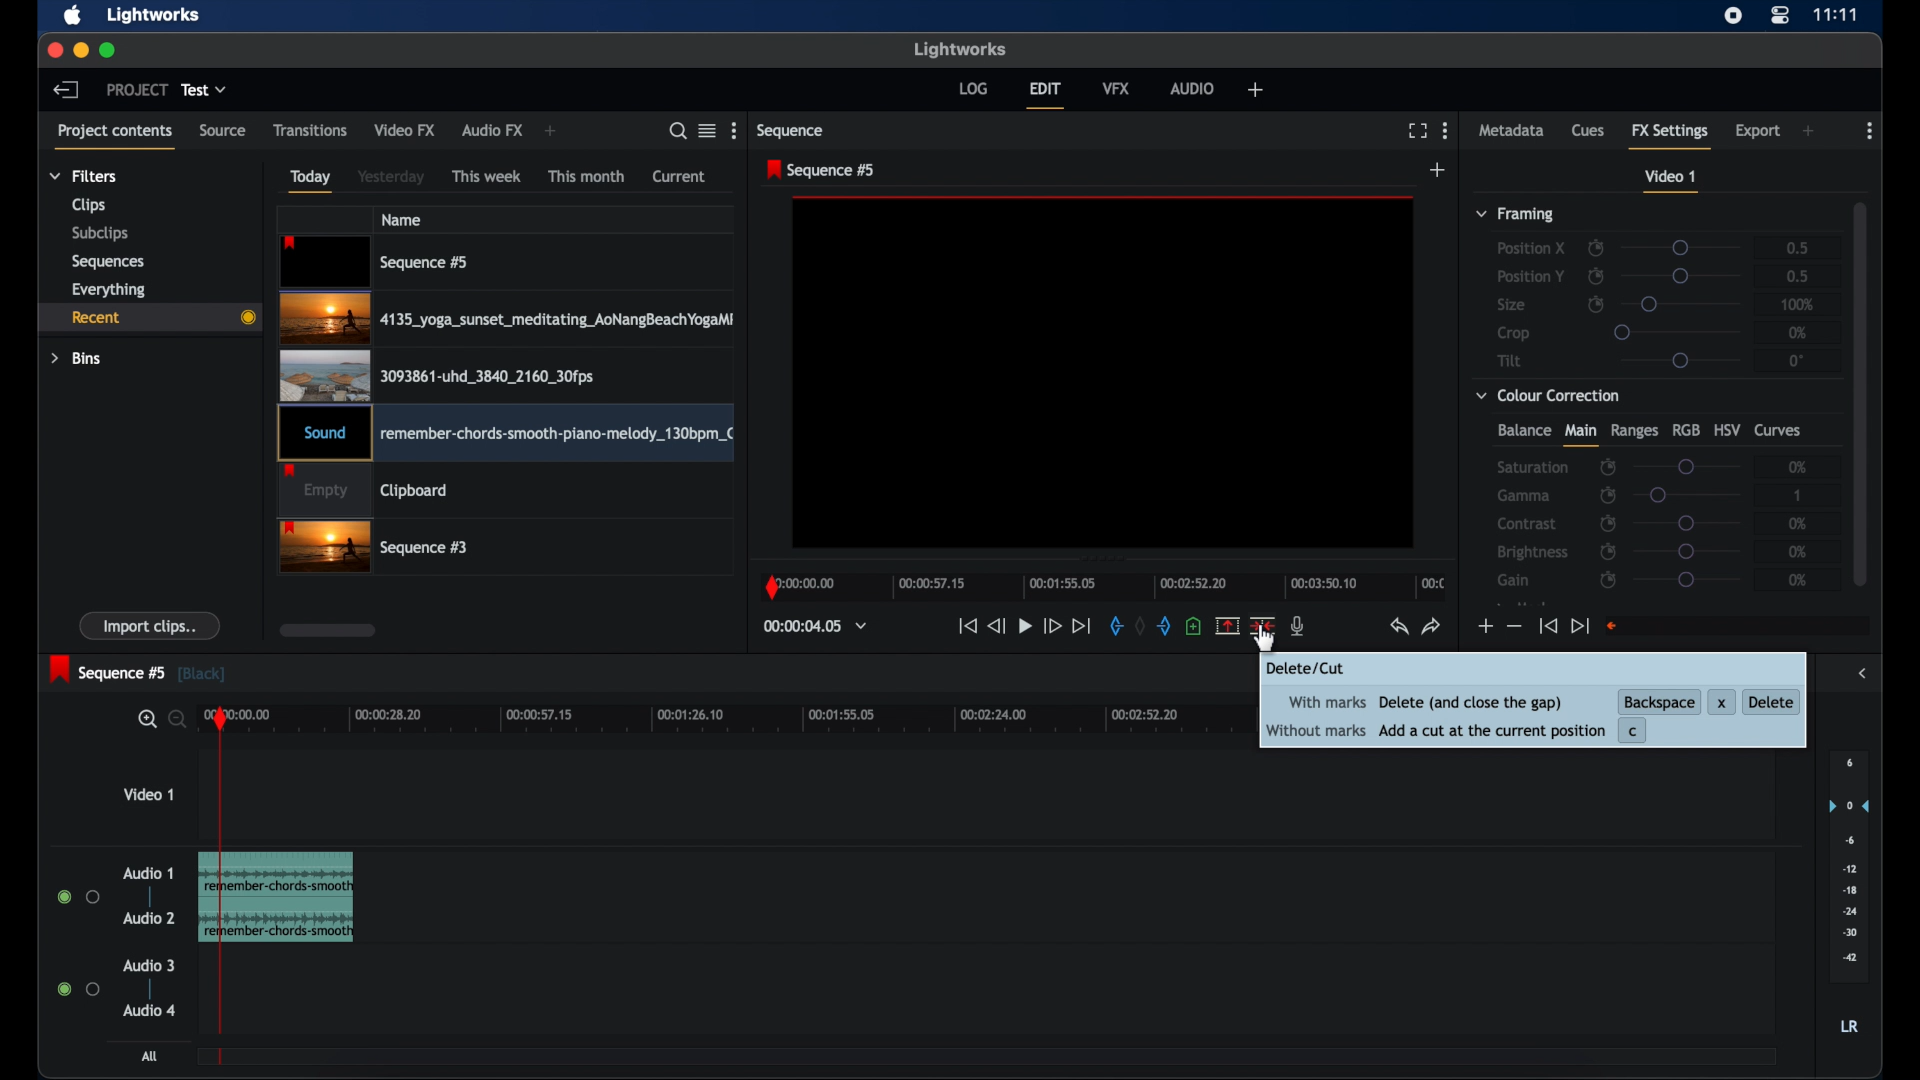  Describe the element at coordinates (679, 177) in the screenshot. I see `current` at that location.